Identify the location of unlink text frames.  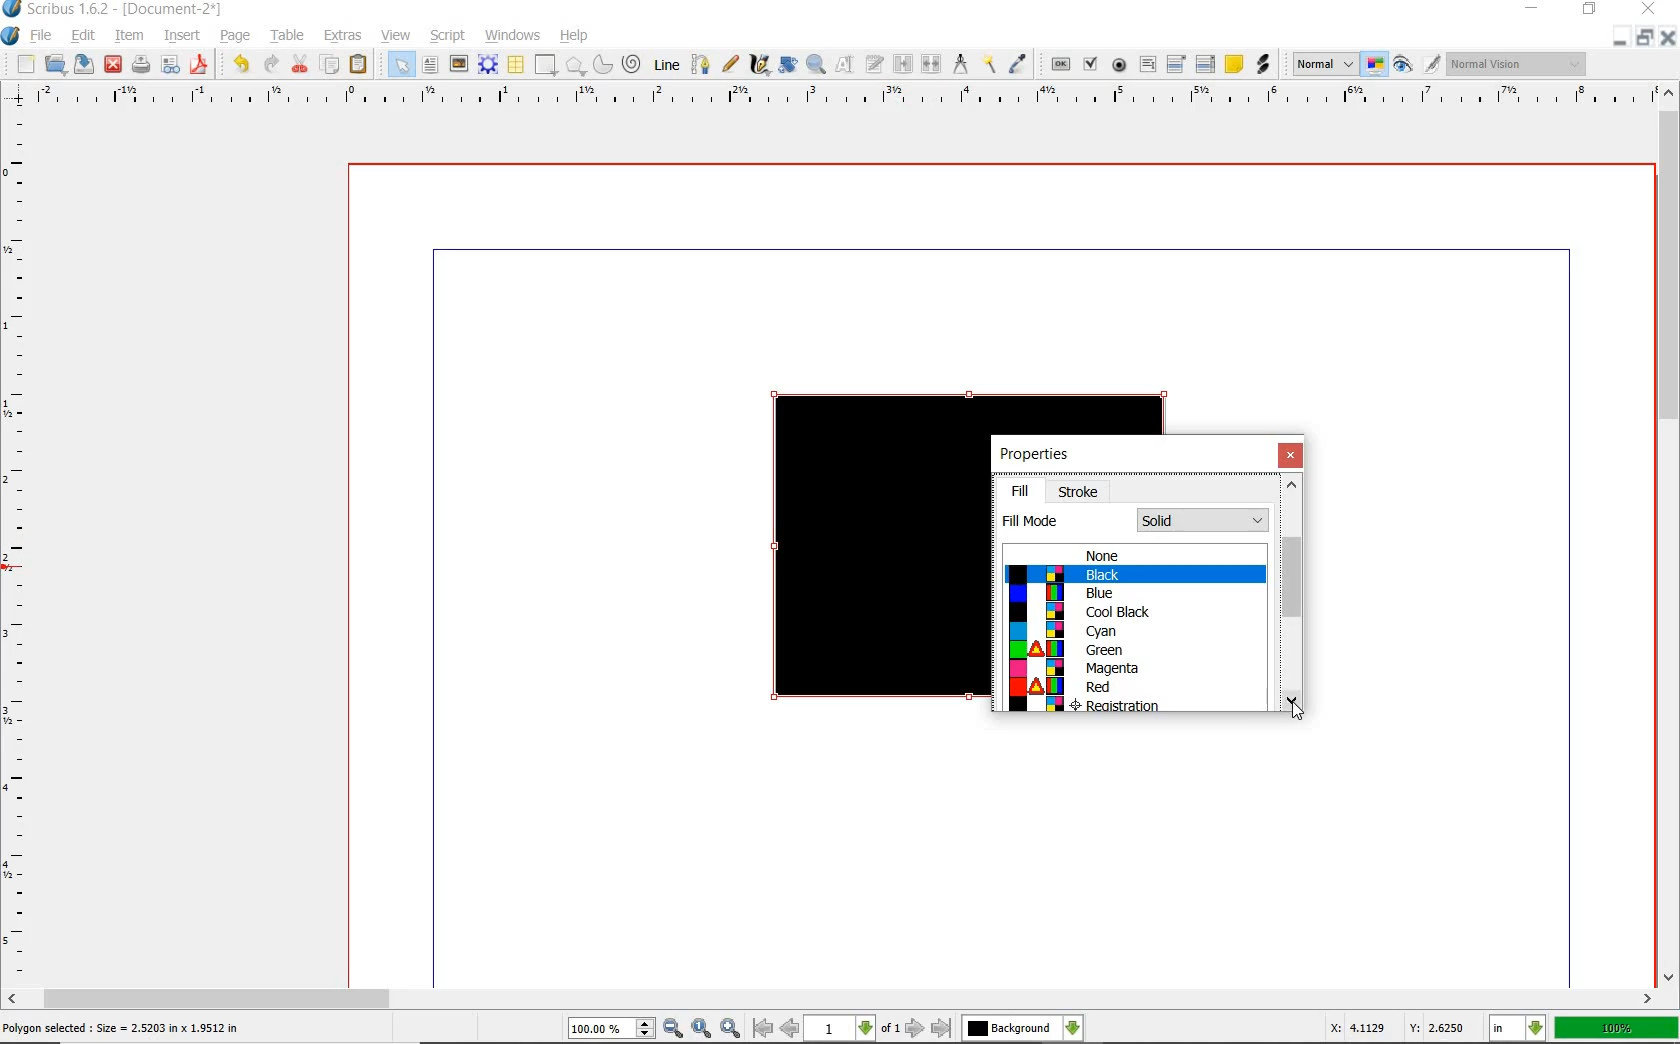
(932, 66).